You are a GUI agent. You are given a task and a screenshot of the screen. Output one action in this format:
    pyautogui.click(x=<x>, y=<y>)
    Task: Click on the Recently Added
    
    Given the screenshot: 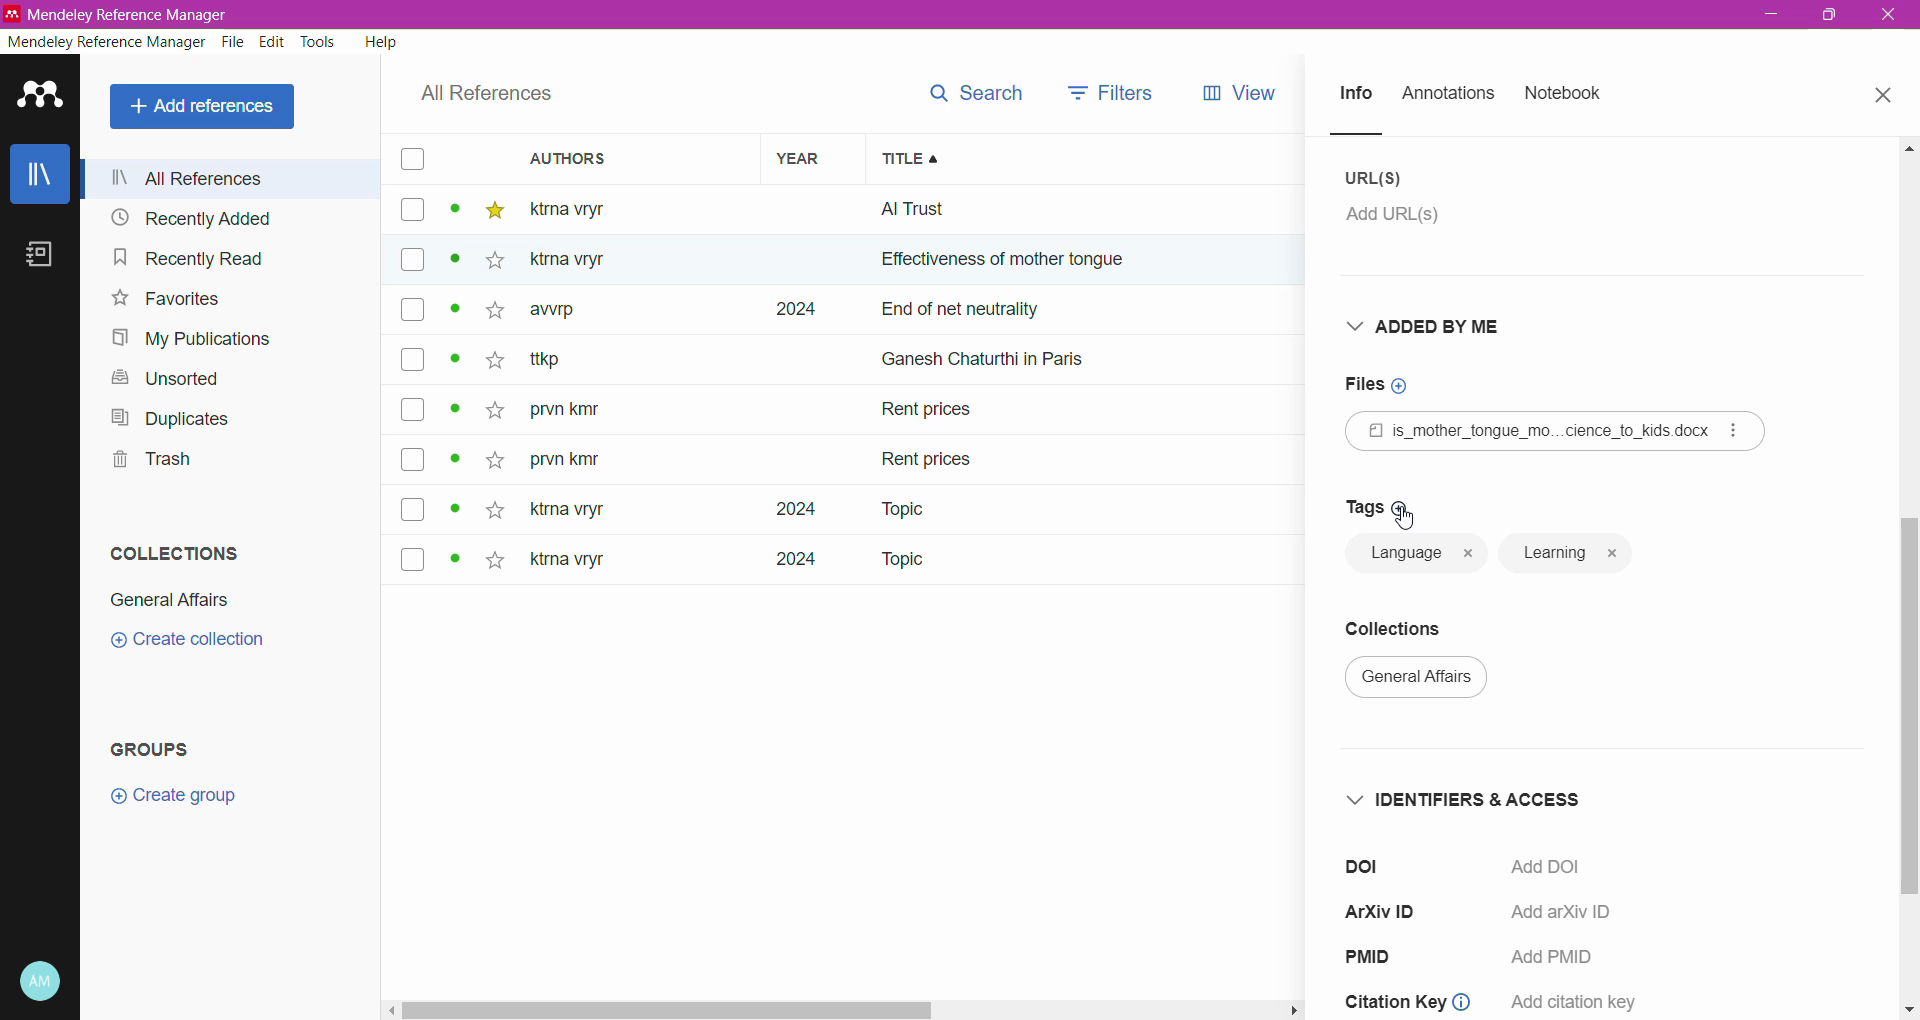 What is the action you would take?
    pyautogui.click(x=224, y=217)
    